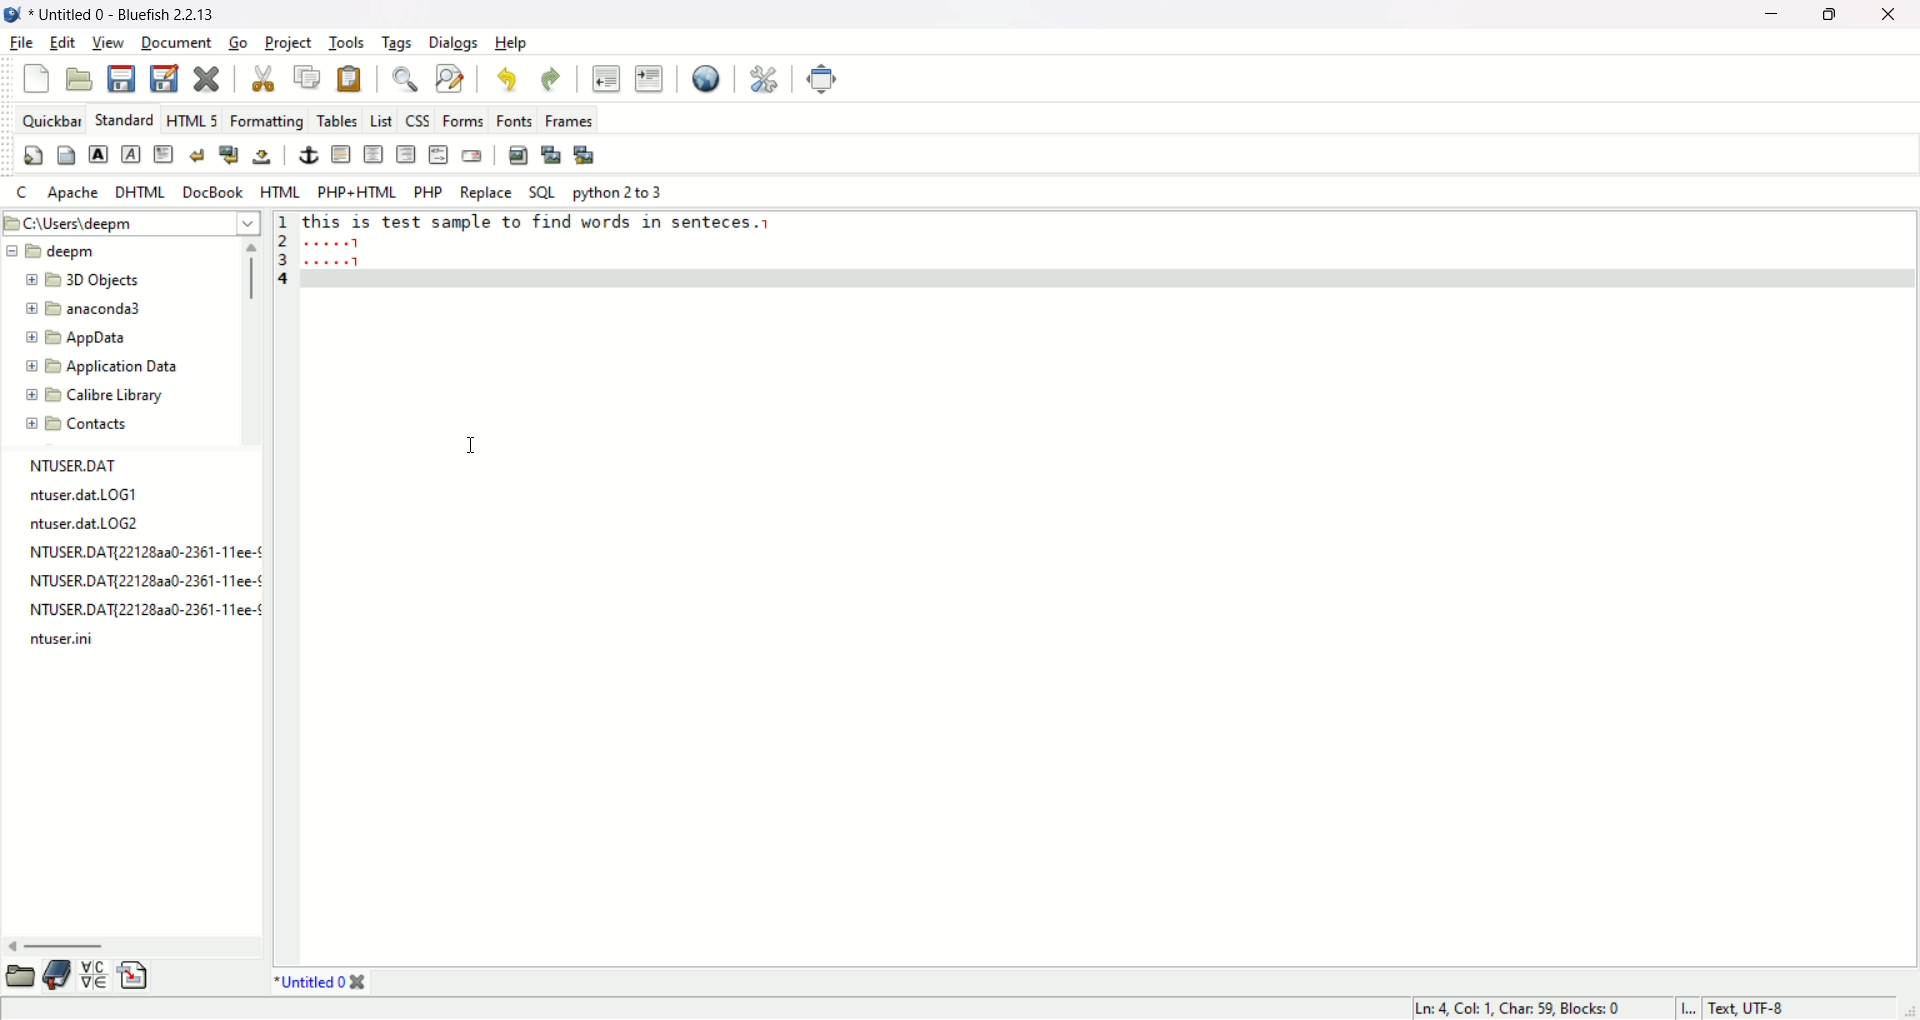 Image resolution: width=1920 pixels, height=1020 pixels. Describe the element at coordinates (98, 154) in the screenshot. I see `strong` at that location.